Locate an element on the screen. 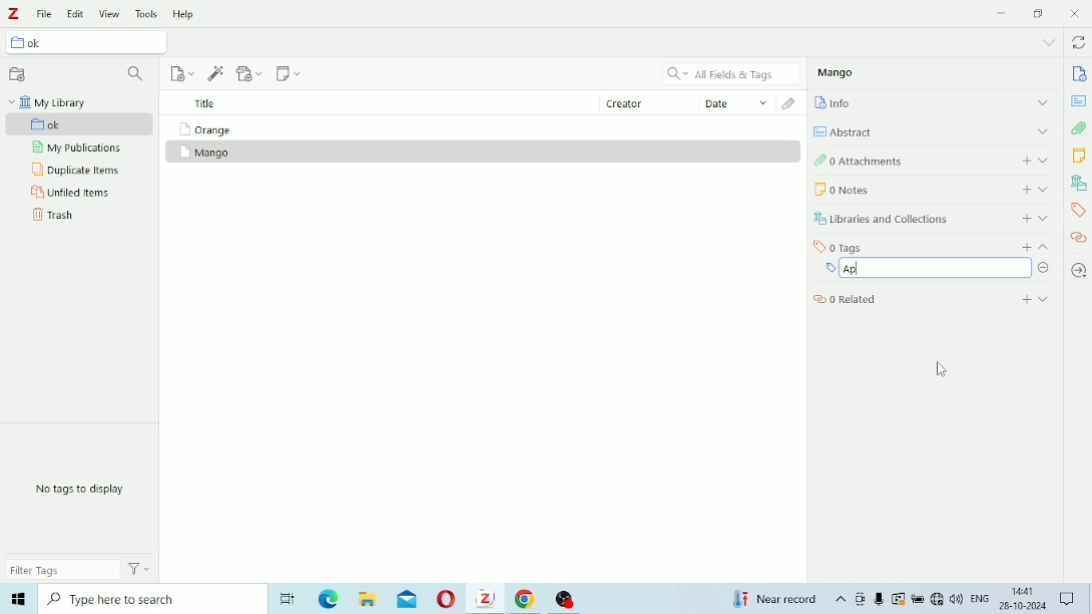  Notes is located at coordinates (932, 189).